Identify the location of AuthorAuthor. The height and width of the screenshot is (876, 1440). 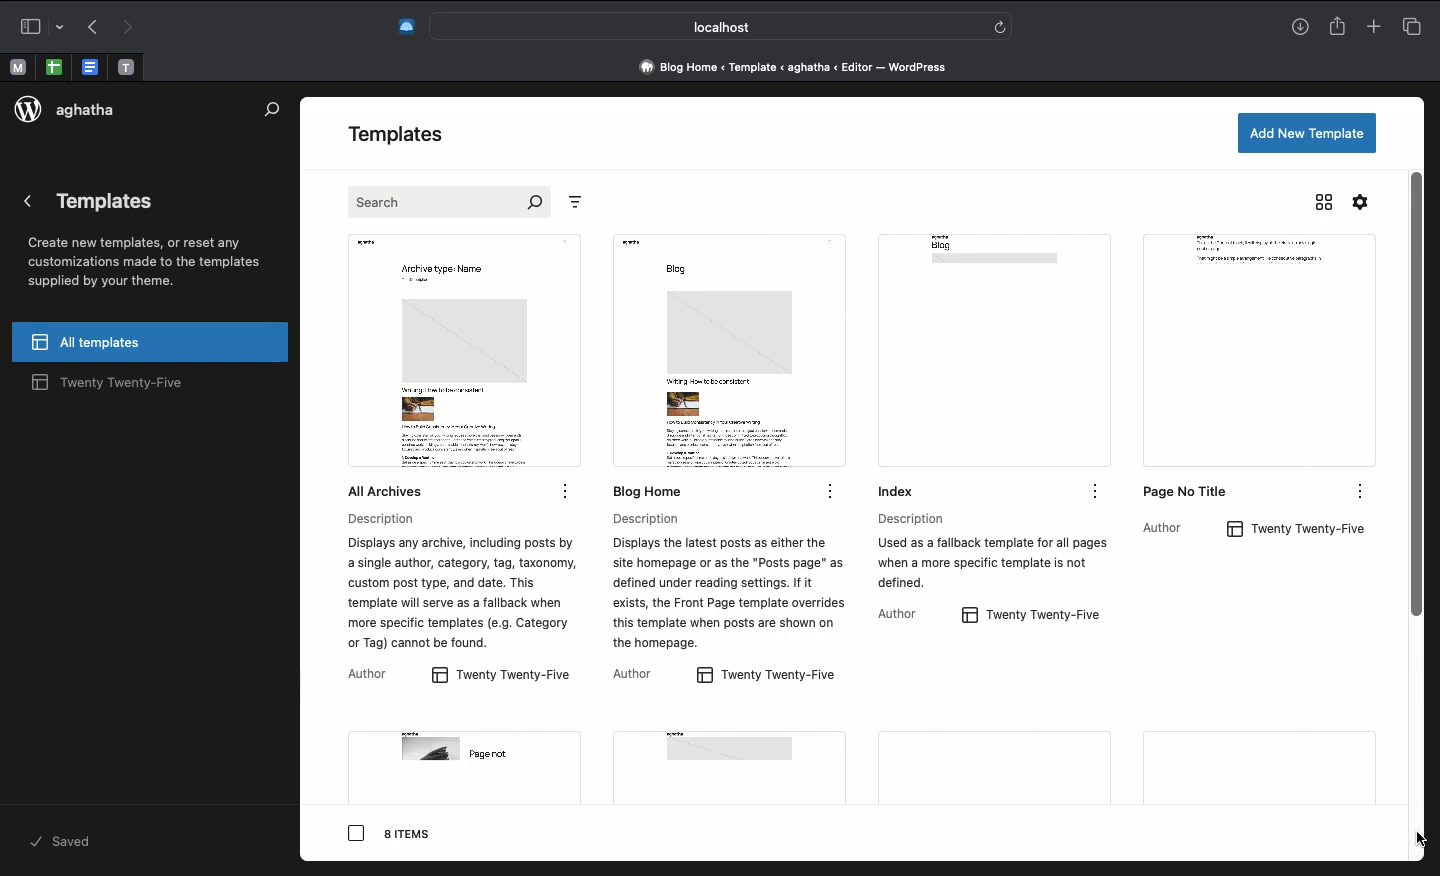
(634, 675).